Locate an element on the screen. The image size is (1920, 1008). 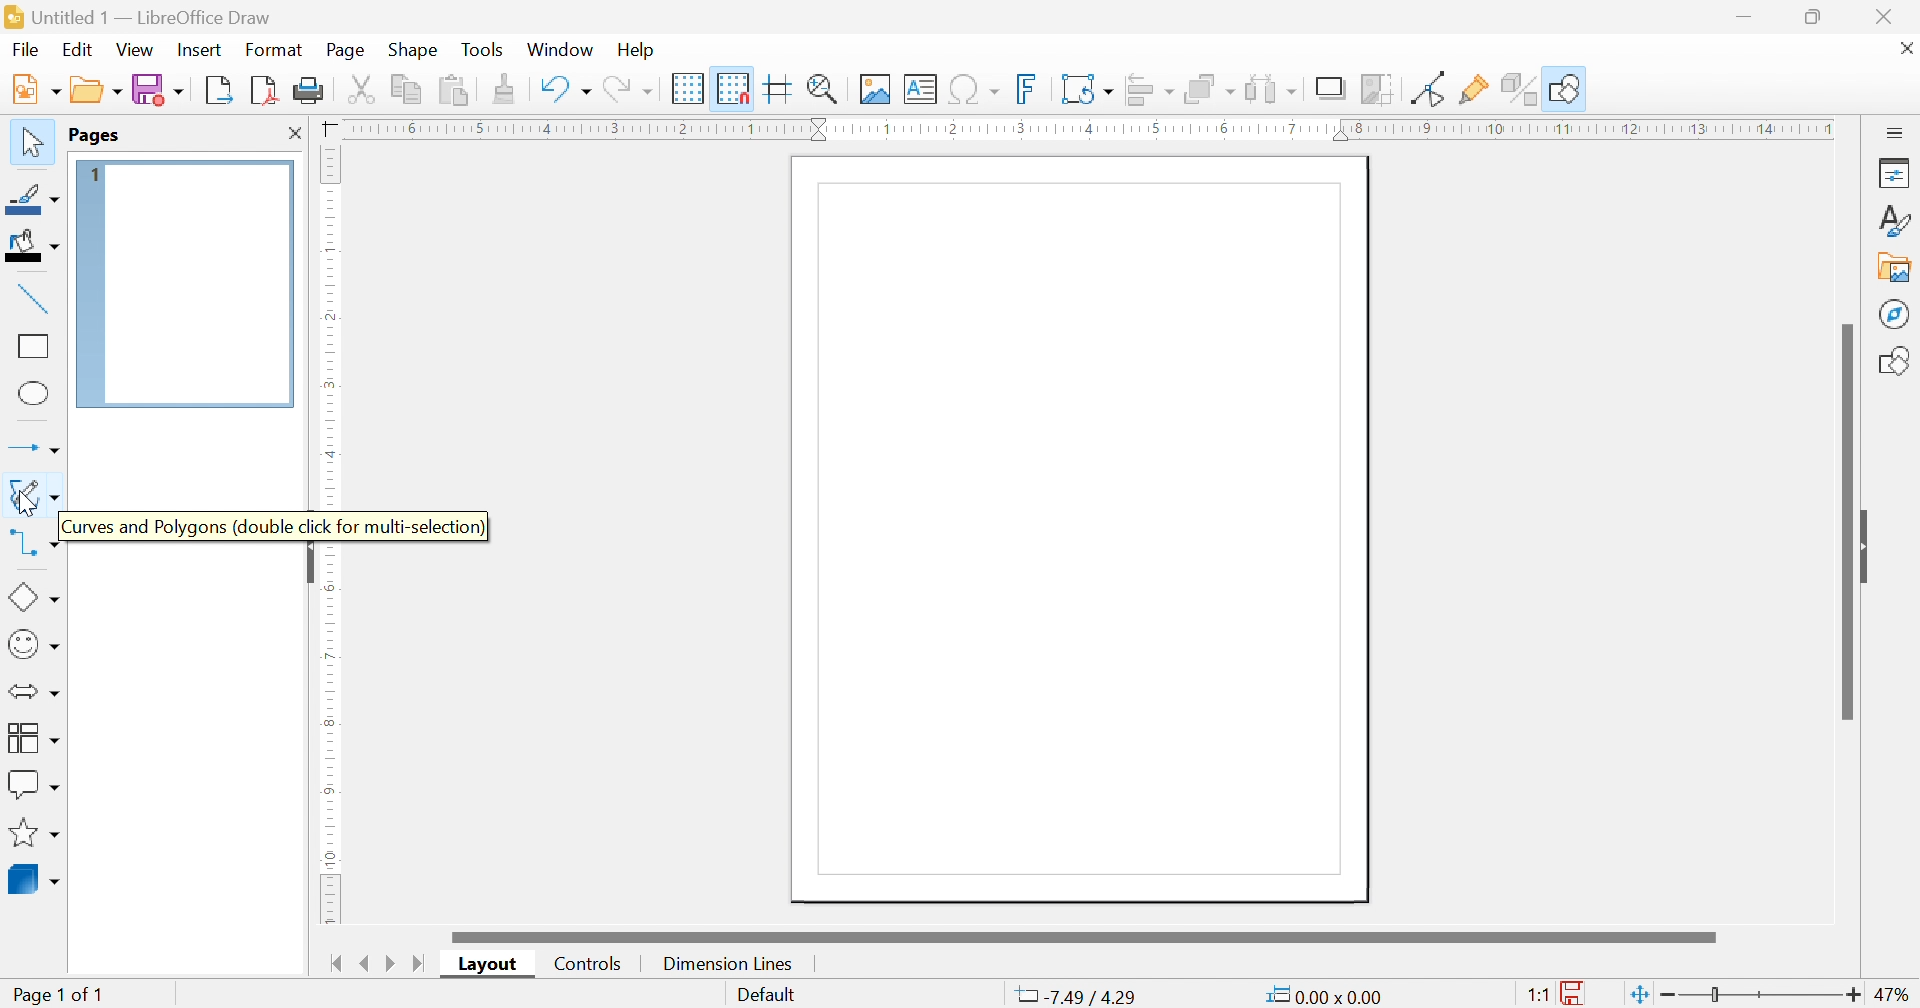
ruler is located at coordinates (325, 732).